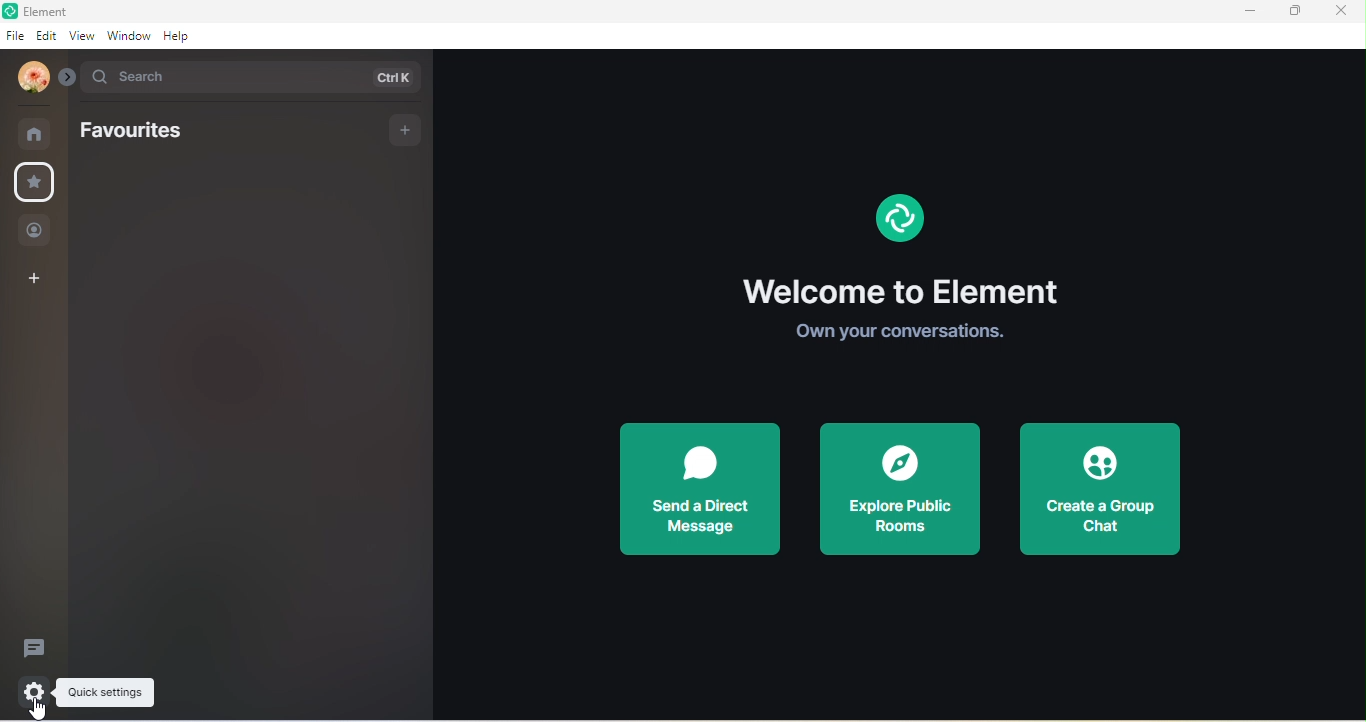  What do you see at coordinates (1293, 13) in the screenshot?
I see `maximize` at bounding box center [1293, 13].